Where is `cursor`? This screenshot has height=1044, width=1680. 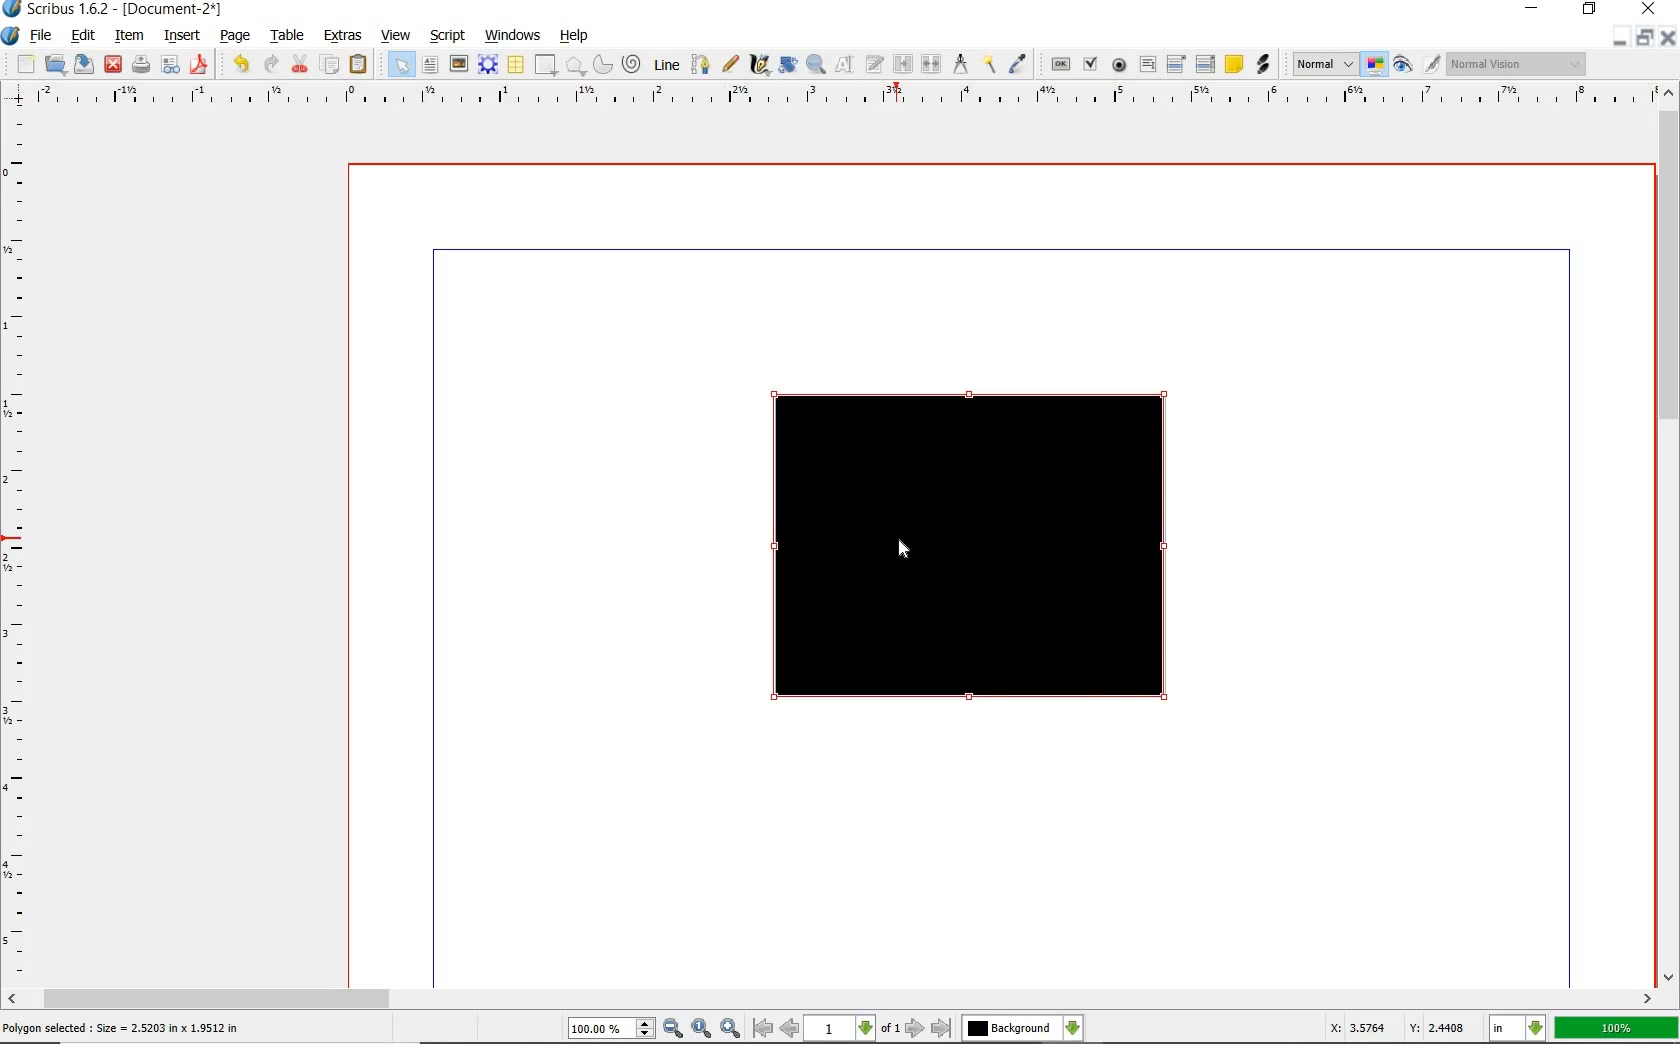 cursor is located at coordinates (901, 547).